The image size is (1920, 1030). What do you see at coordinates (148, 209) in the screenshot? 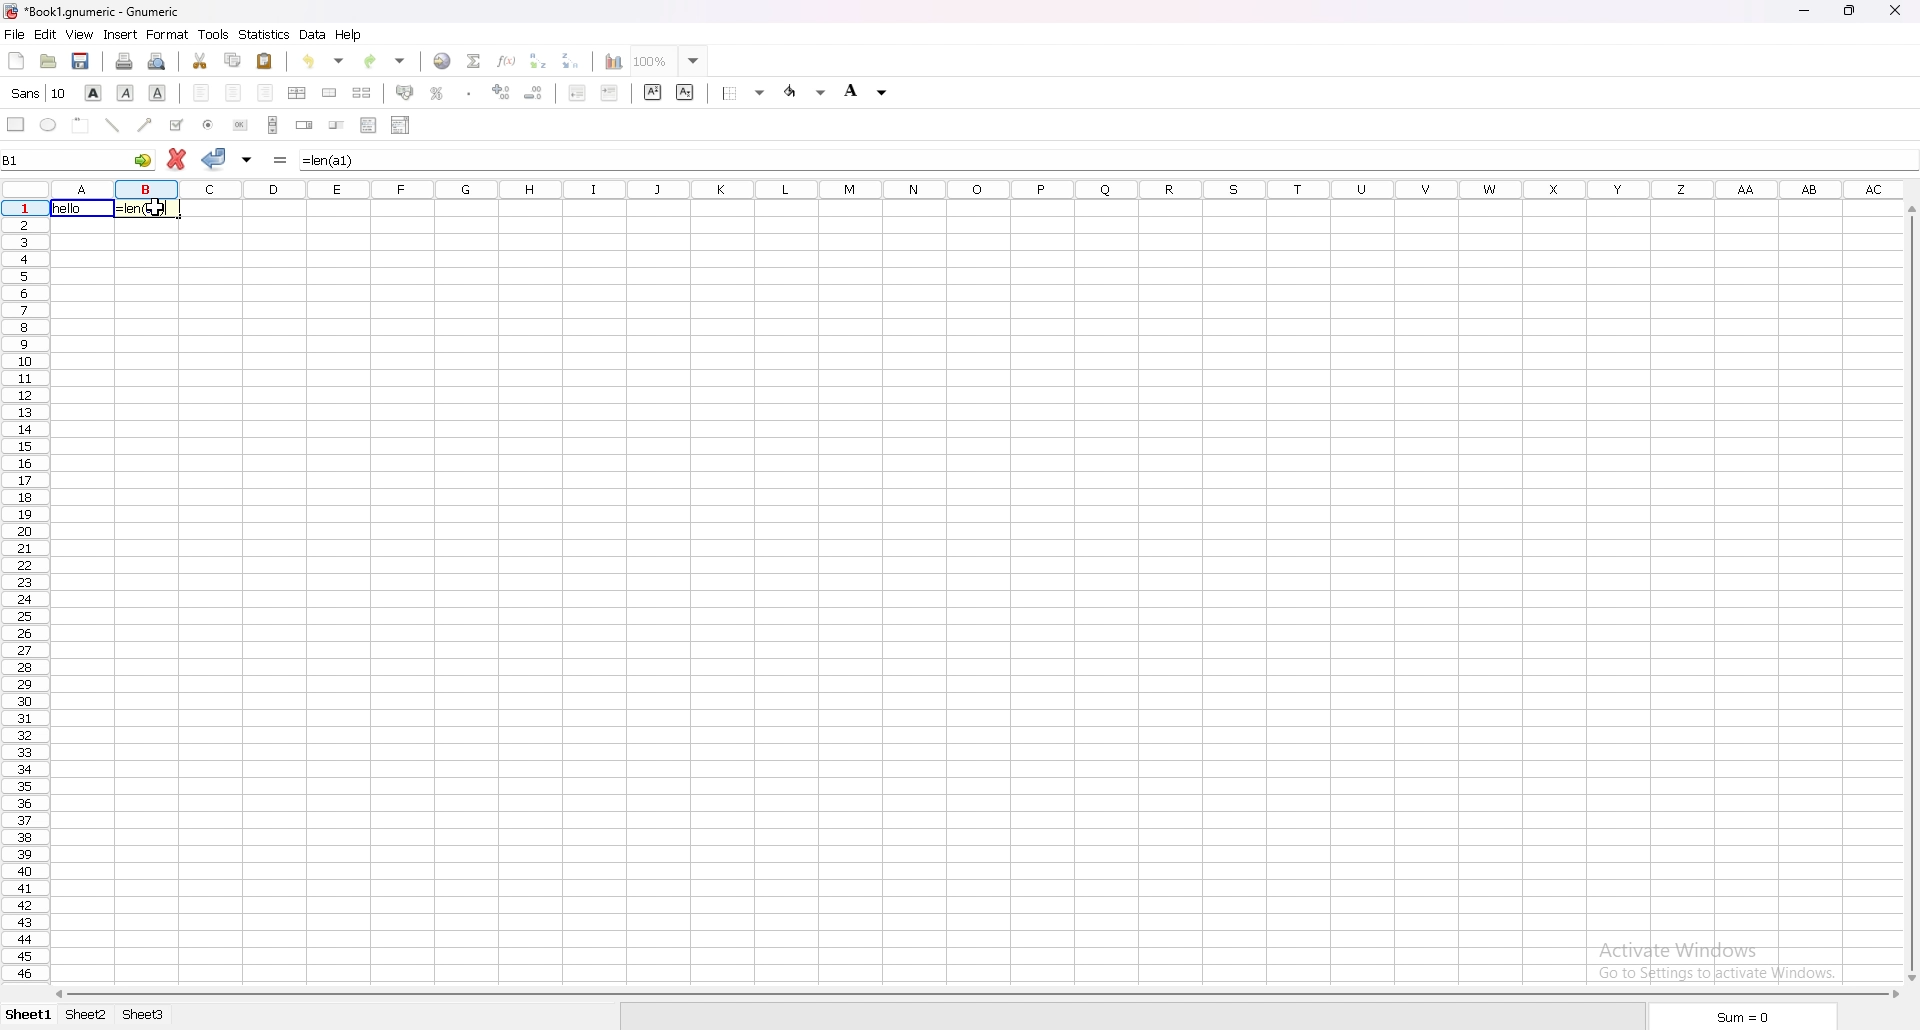
I see `=len(a1)` at bounding box center [148, 209].